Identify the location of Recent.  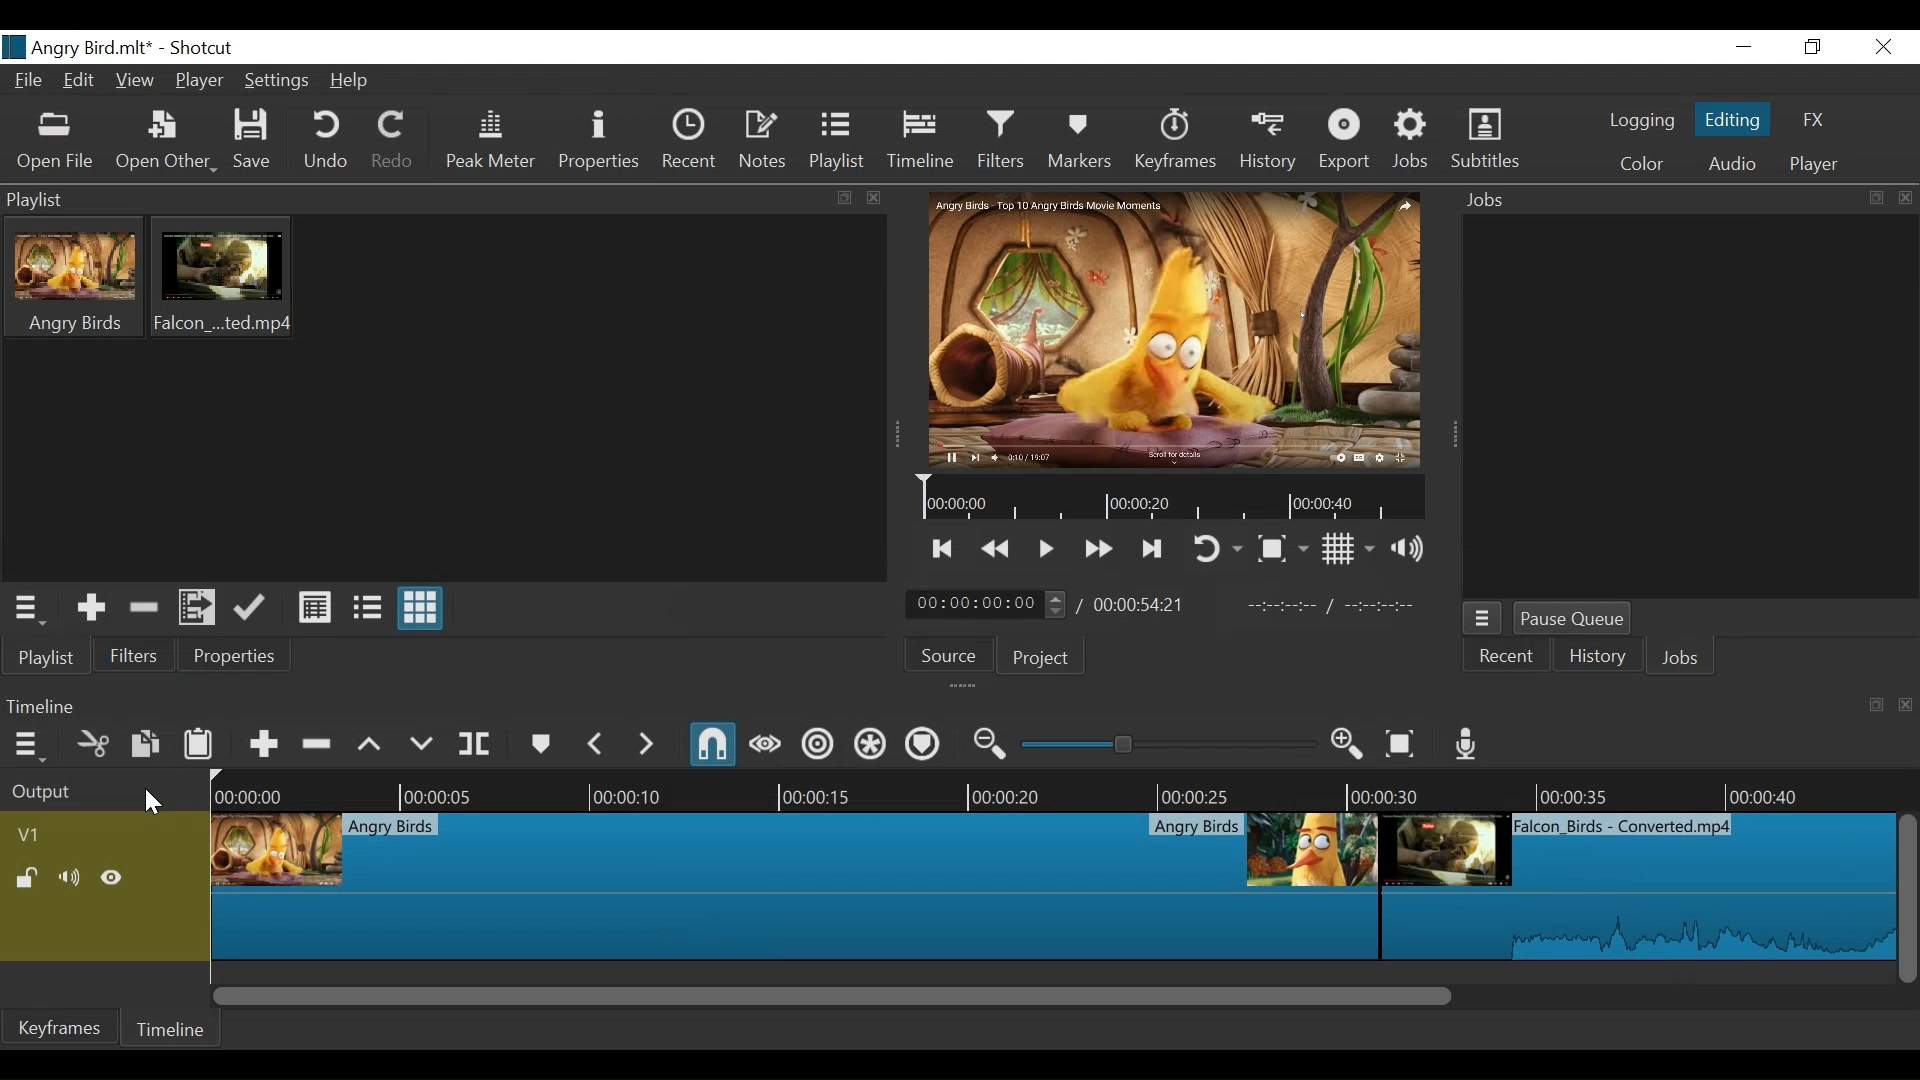
(691, 140).